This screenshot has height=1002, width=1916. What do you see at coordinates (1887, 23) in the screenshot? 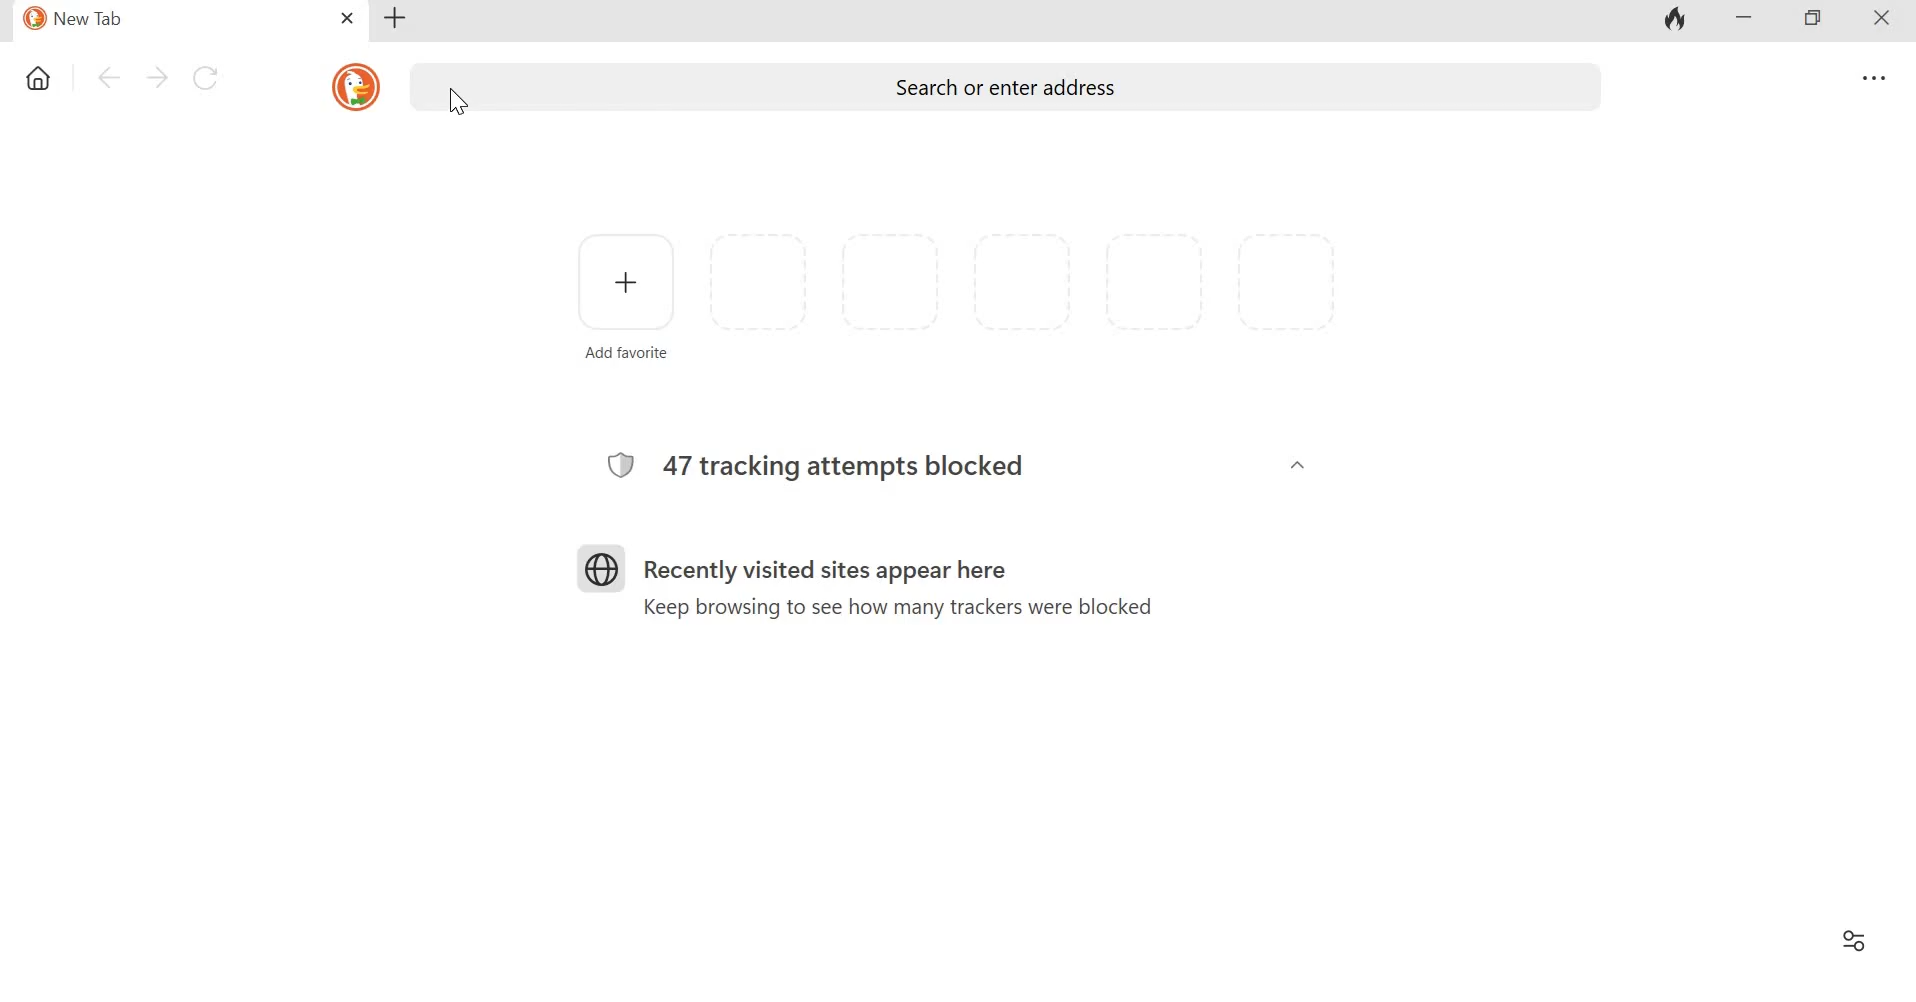
I see `Close` at bounding box center [1887, 23].